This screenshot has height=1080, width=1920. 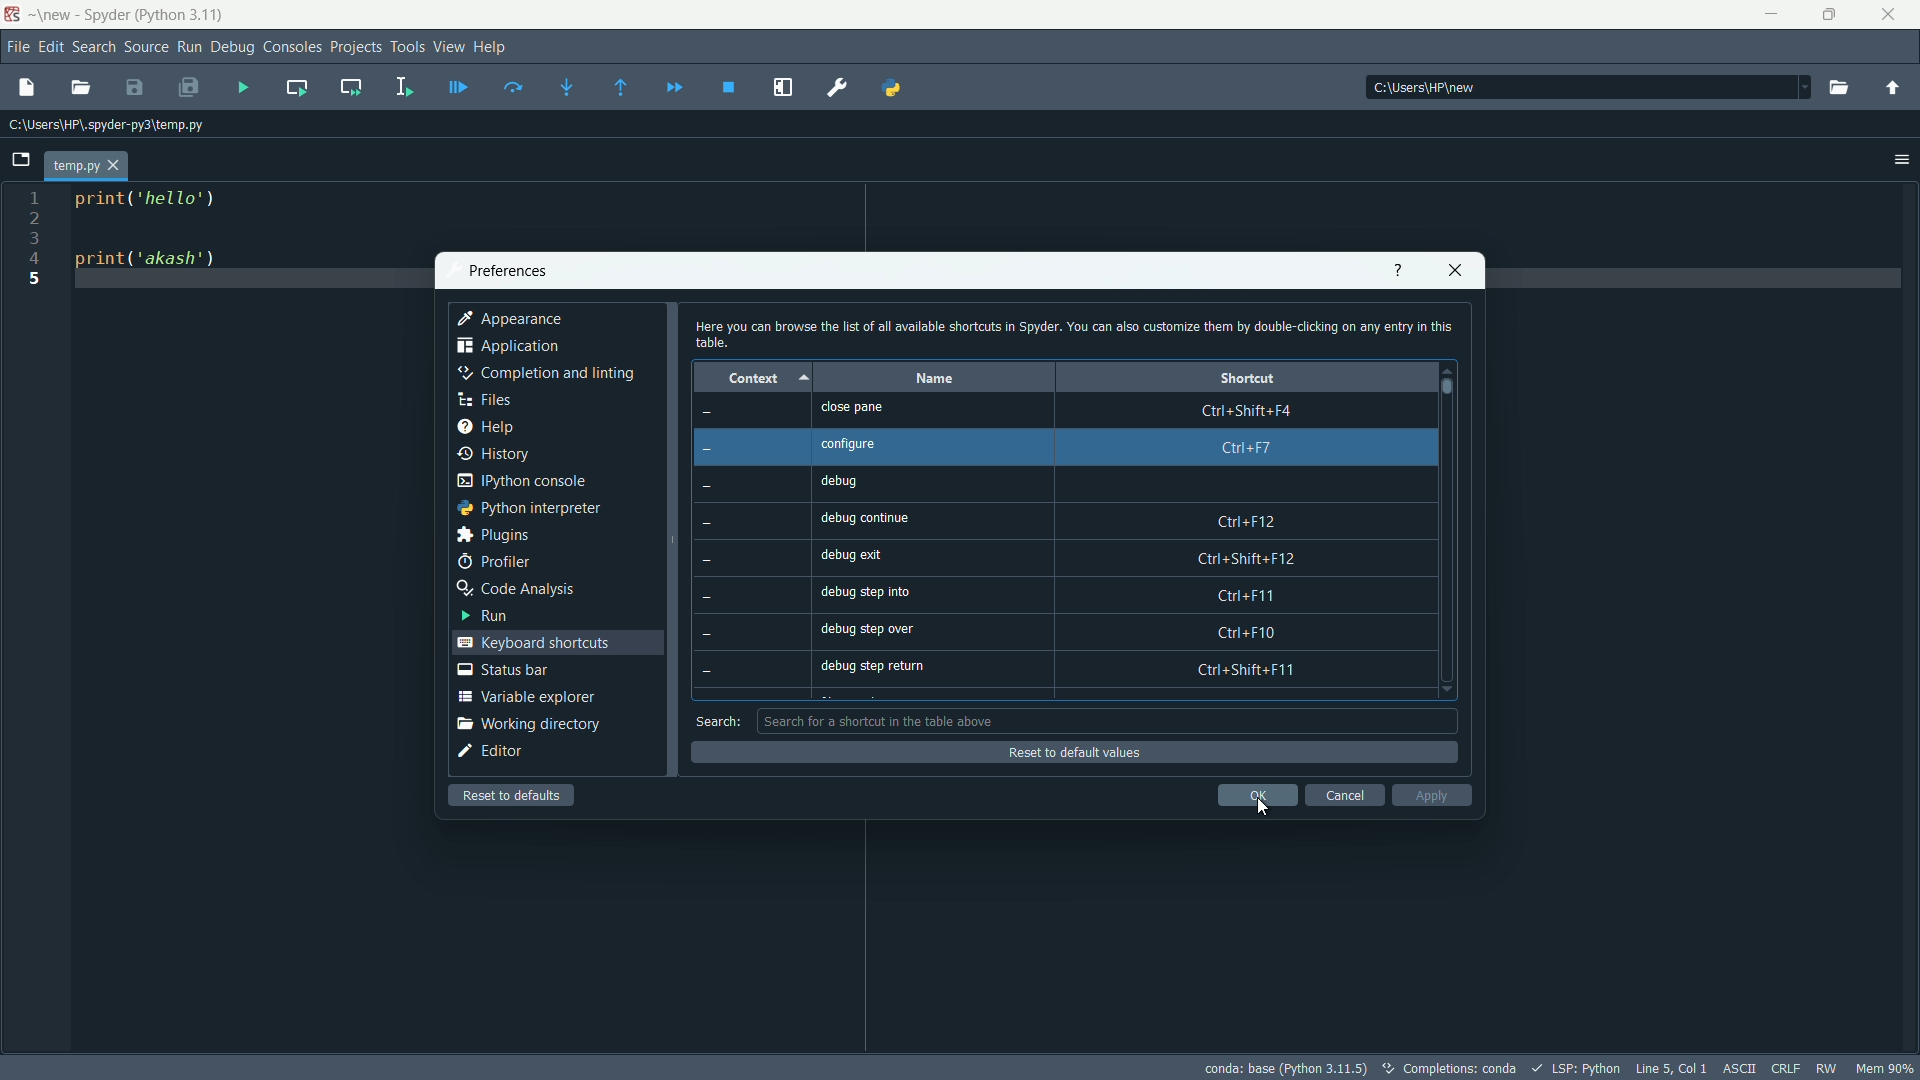 What do you see at coordinates (494, 562) in the screenshot?
I see `profiler` at bounding box center [494, 562].